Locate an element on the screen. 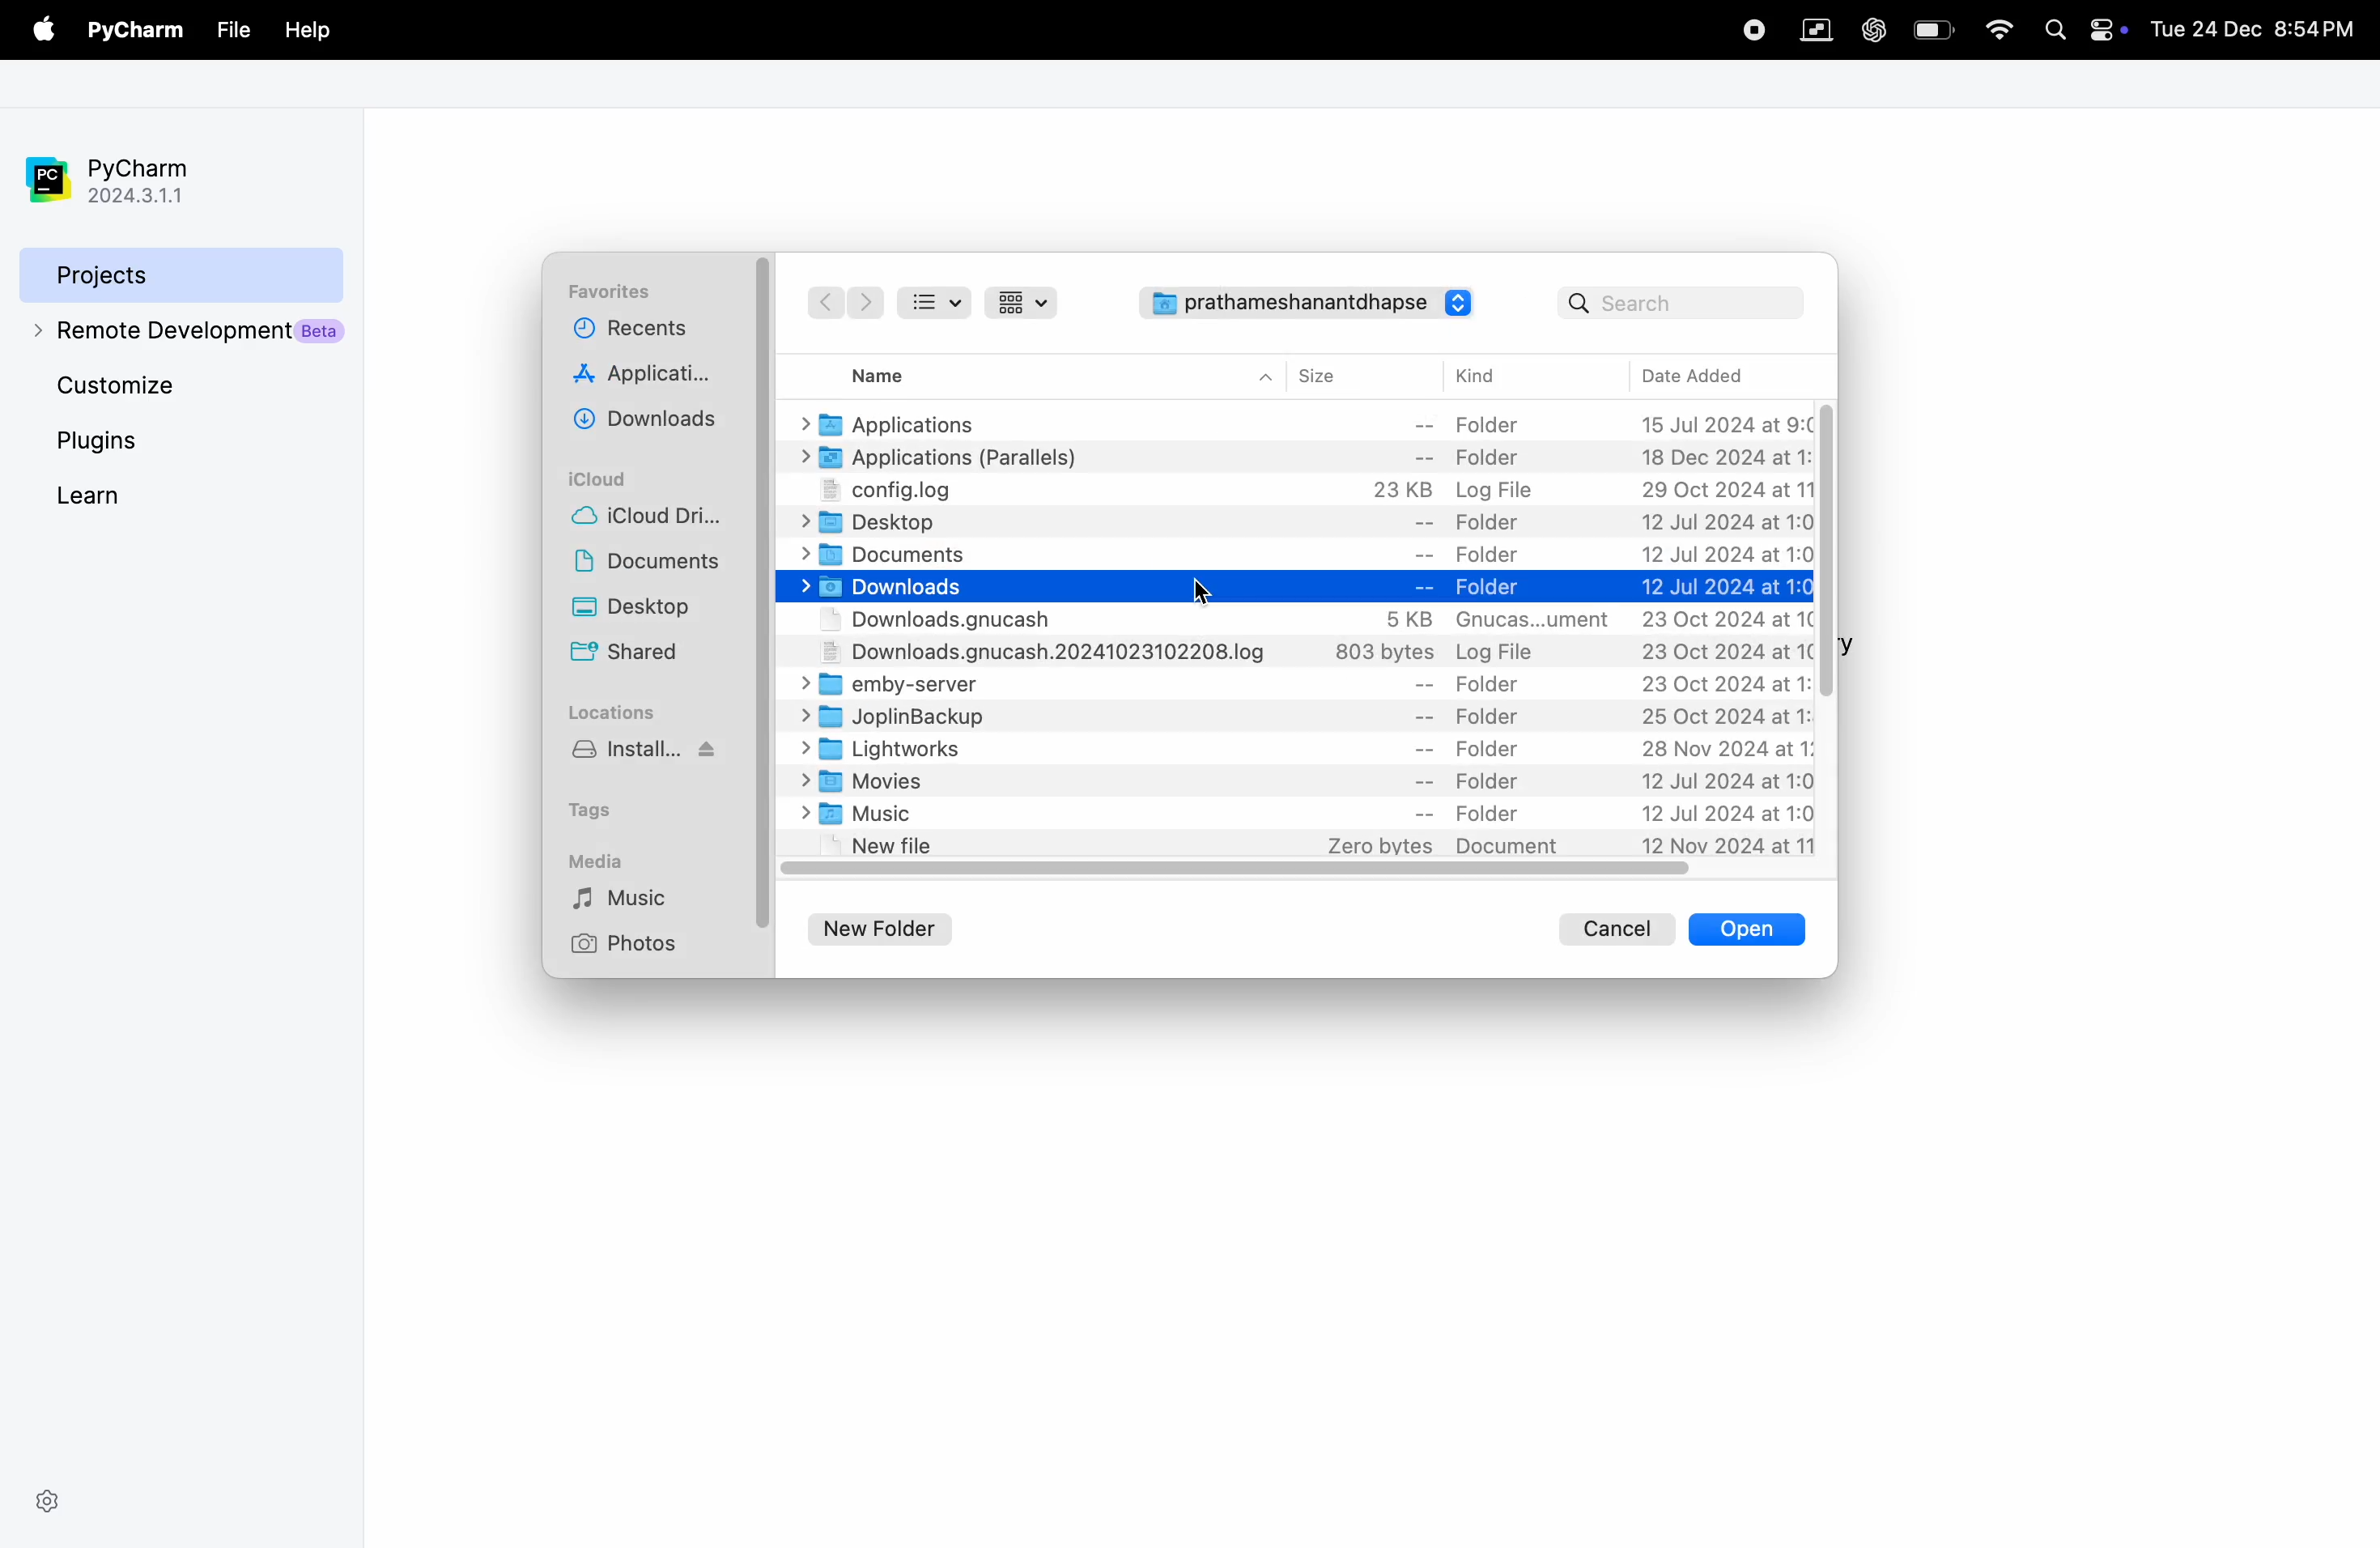 The height and width of the screenshot is (1548, 2380). plugins is located at coordinates (133, 441).